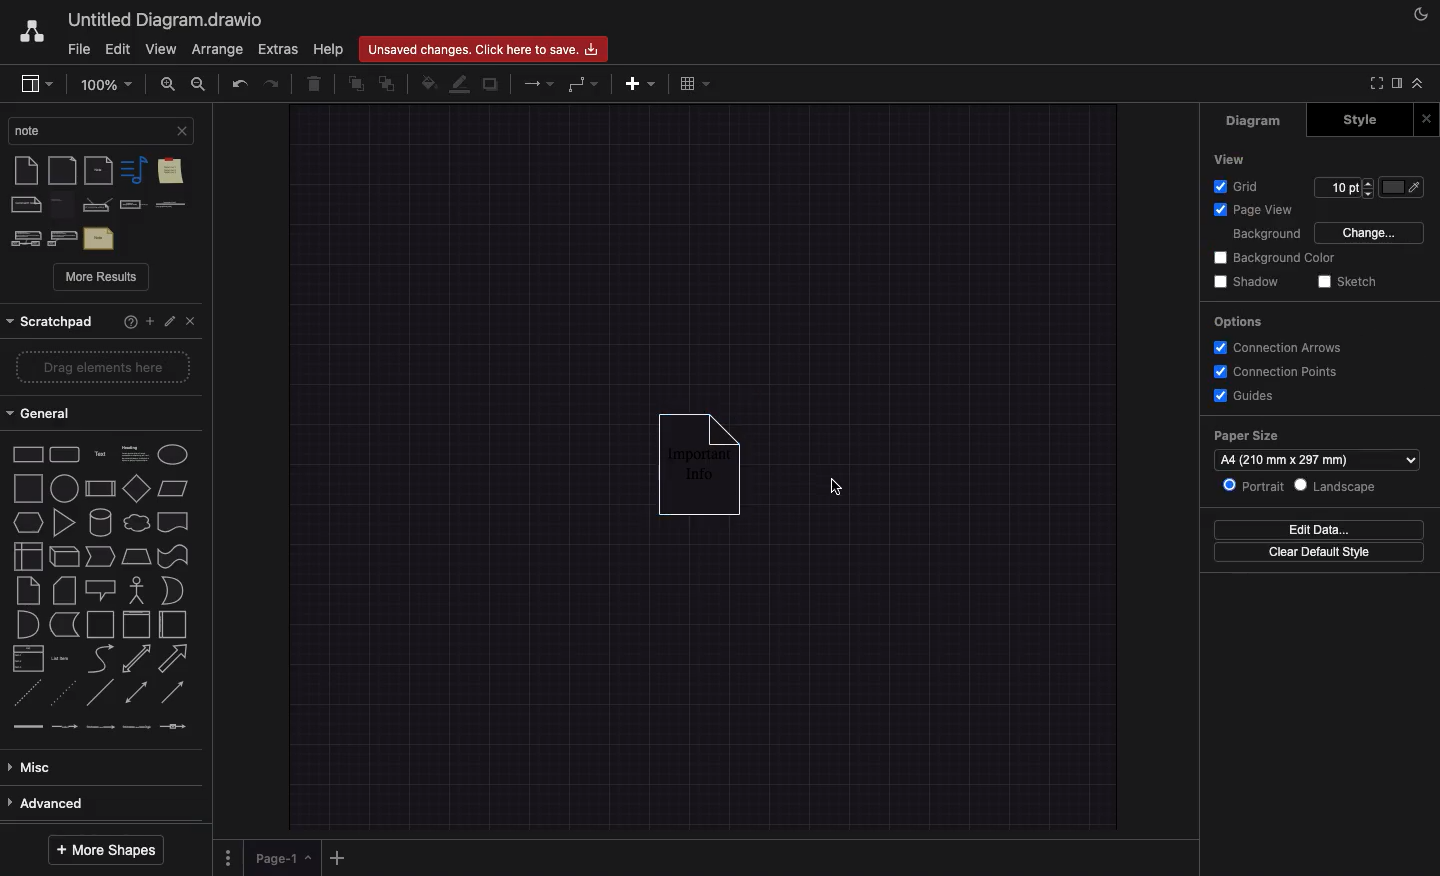 The height and width of the screenshot is (876, 1440). Describe the element at coordinates (26, 457) in the screenshot. I see `rectangle` at that location.